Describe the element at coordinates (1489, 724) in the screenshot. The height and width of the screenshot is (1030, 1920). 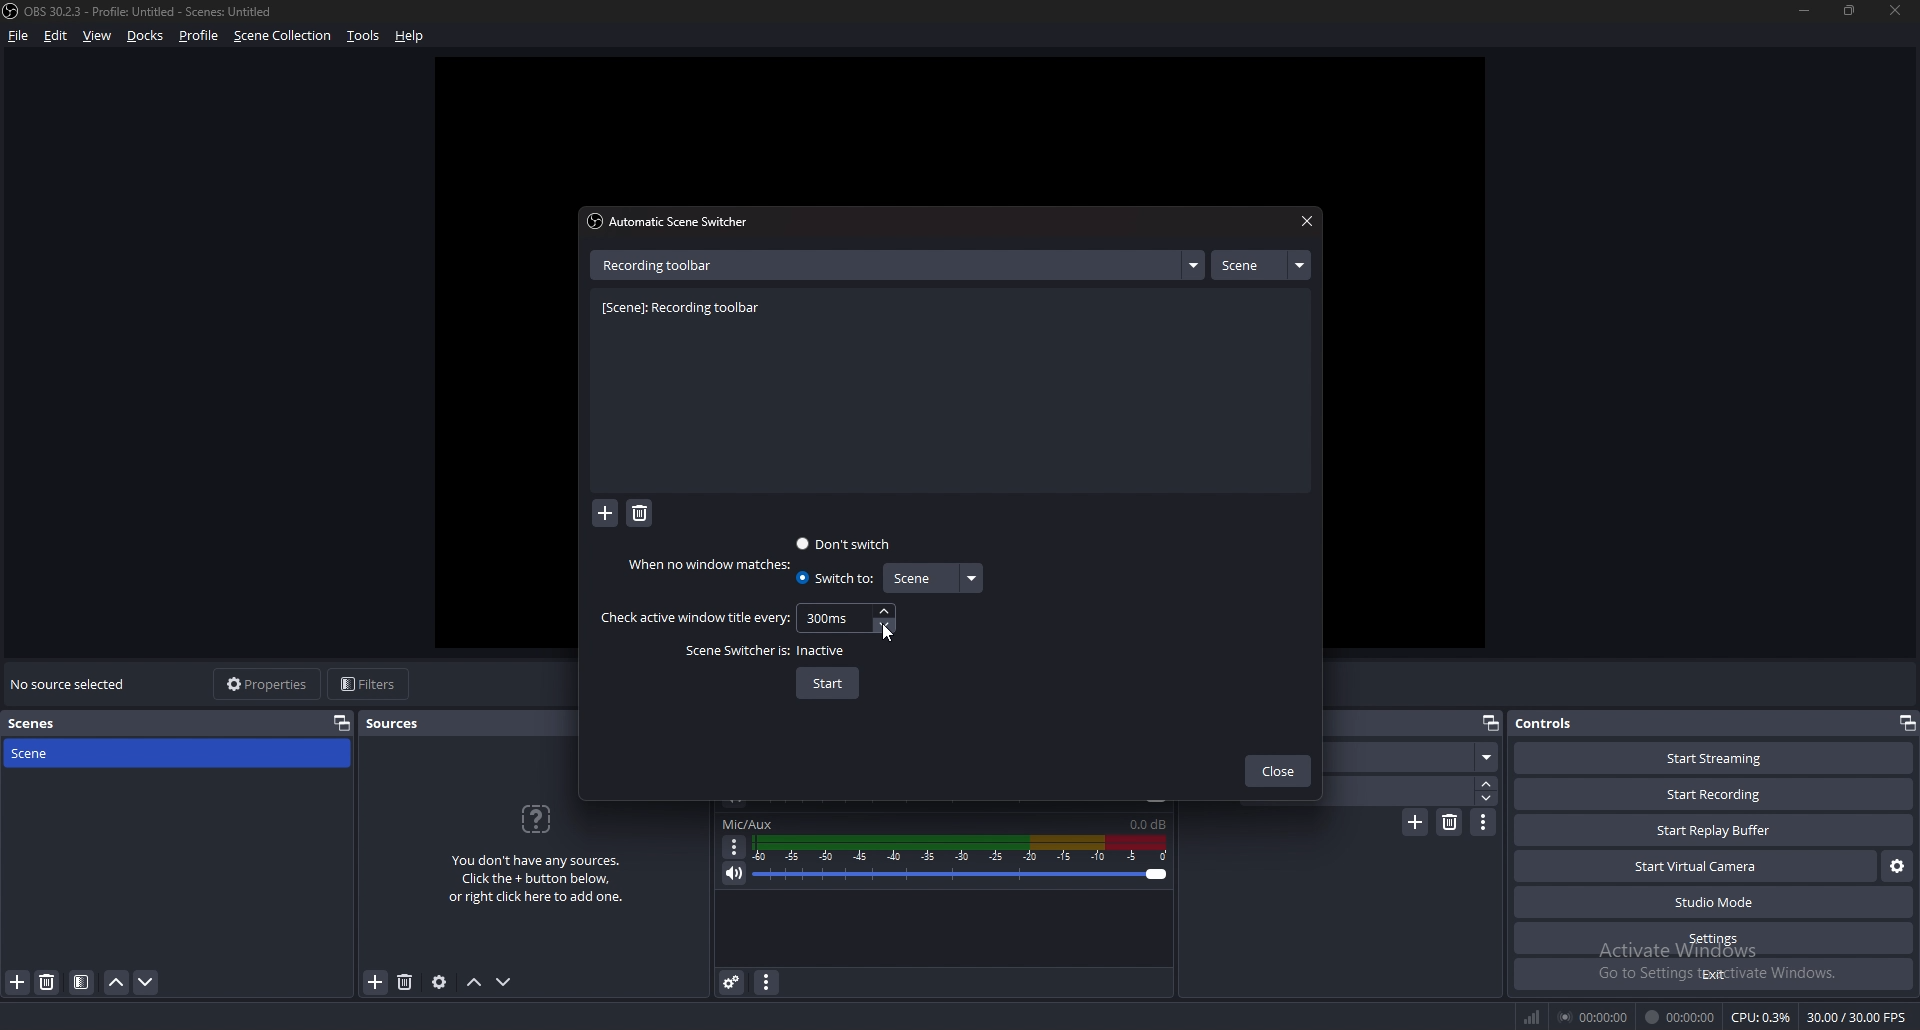
I see `pop out` at that location.